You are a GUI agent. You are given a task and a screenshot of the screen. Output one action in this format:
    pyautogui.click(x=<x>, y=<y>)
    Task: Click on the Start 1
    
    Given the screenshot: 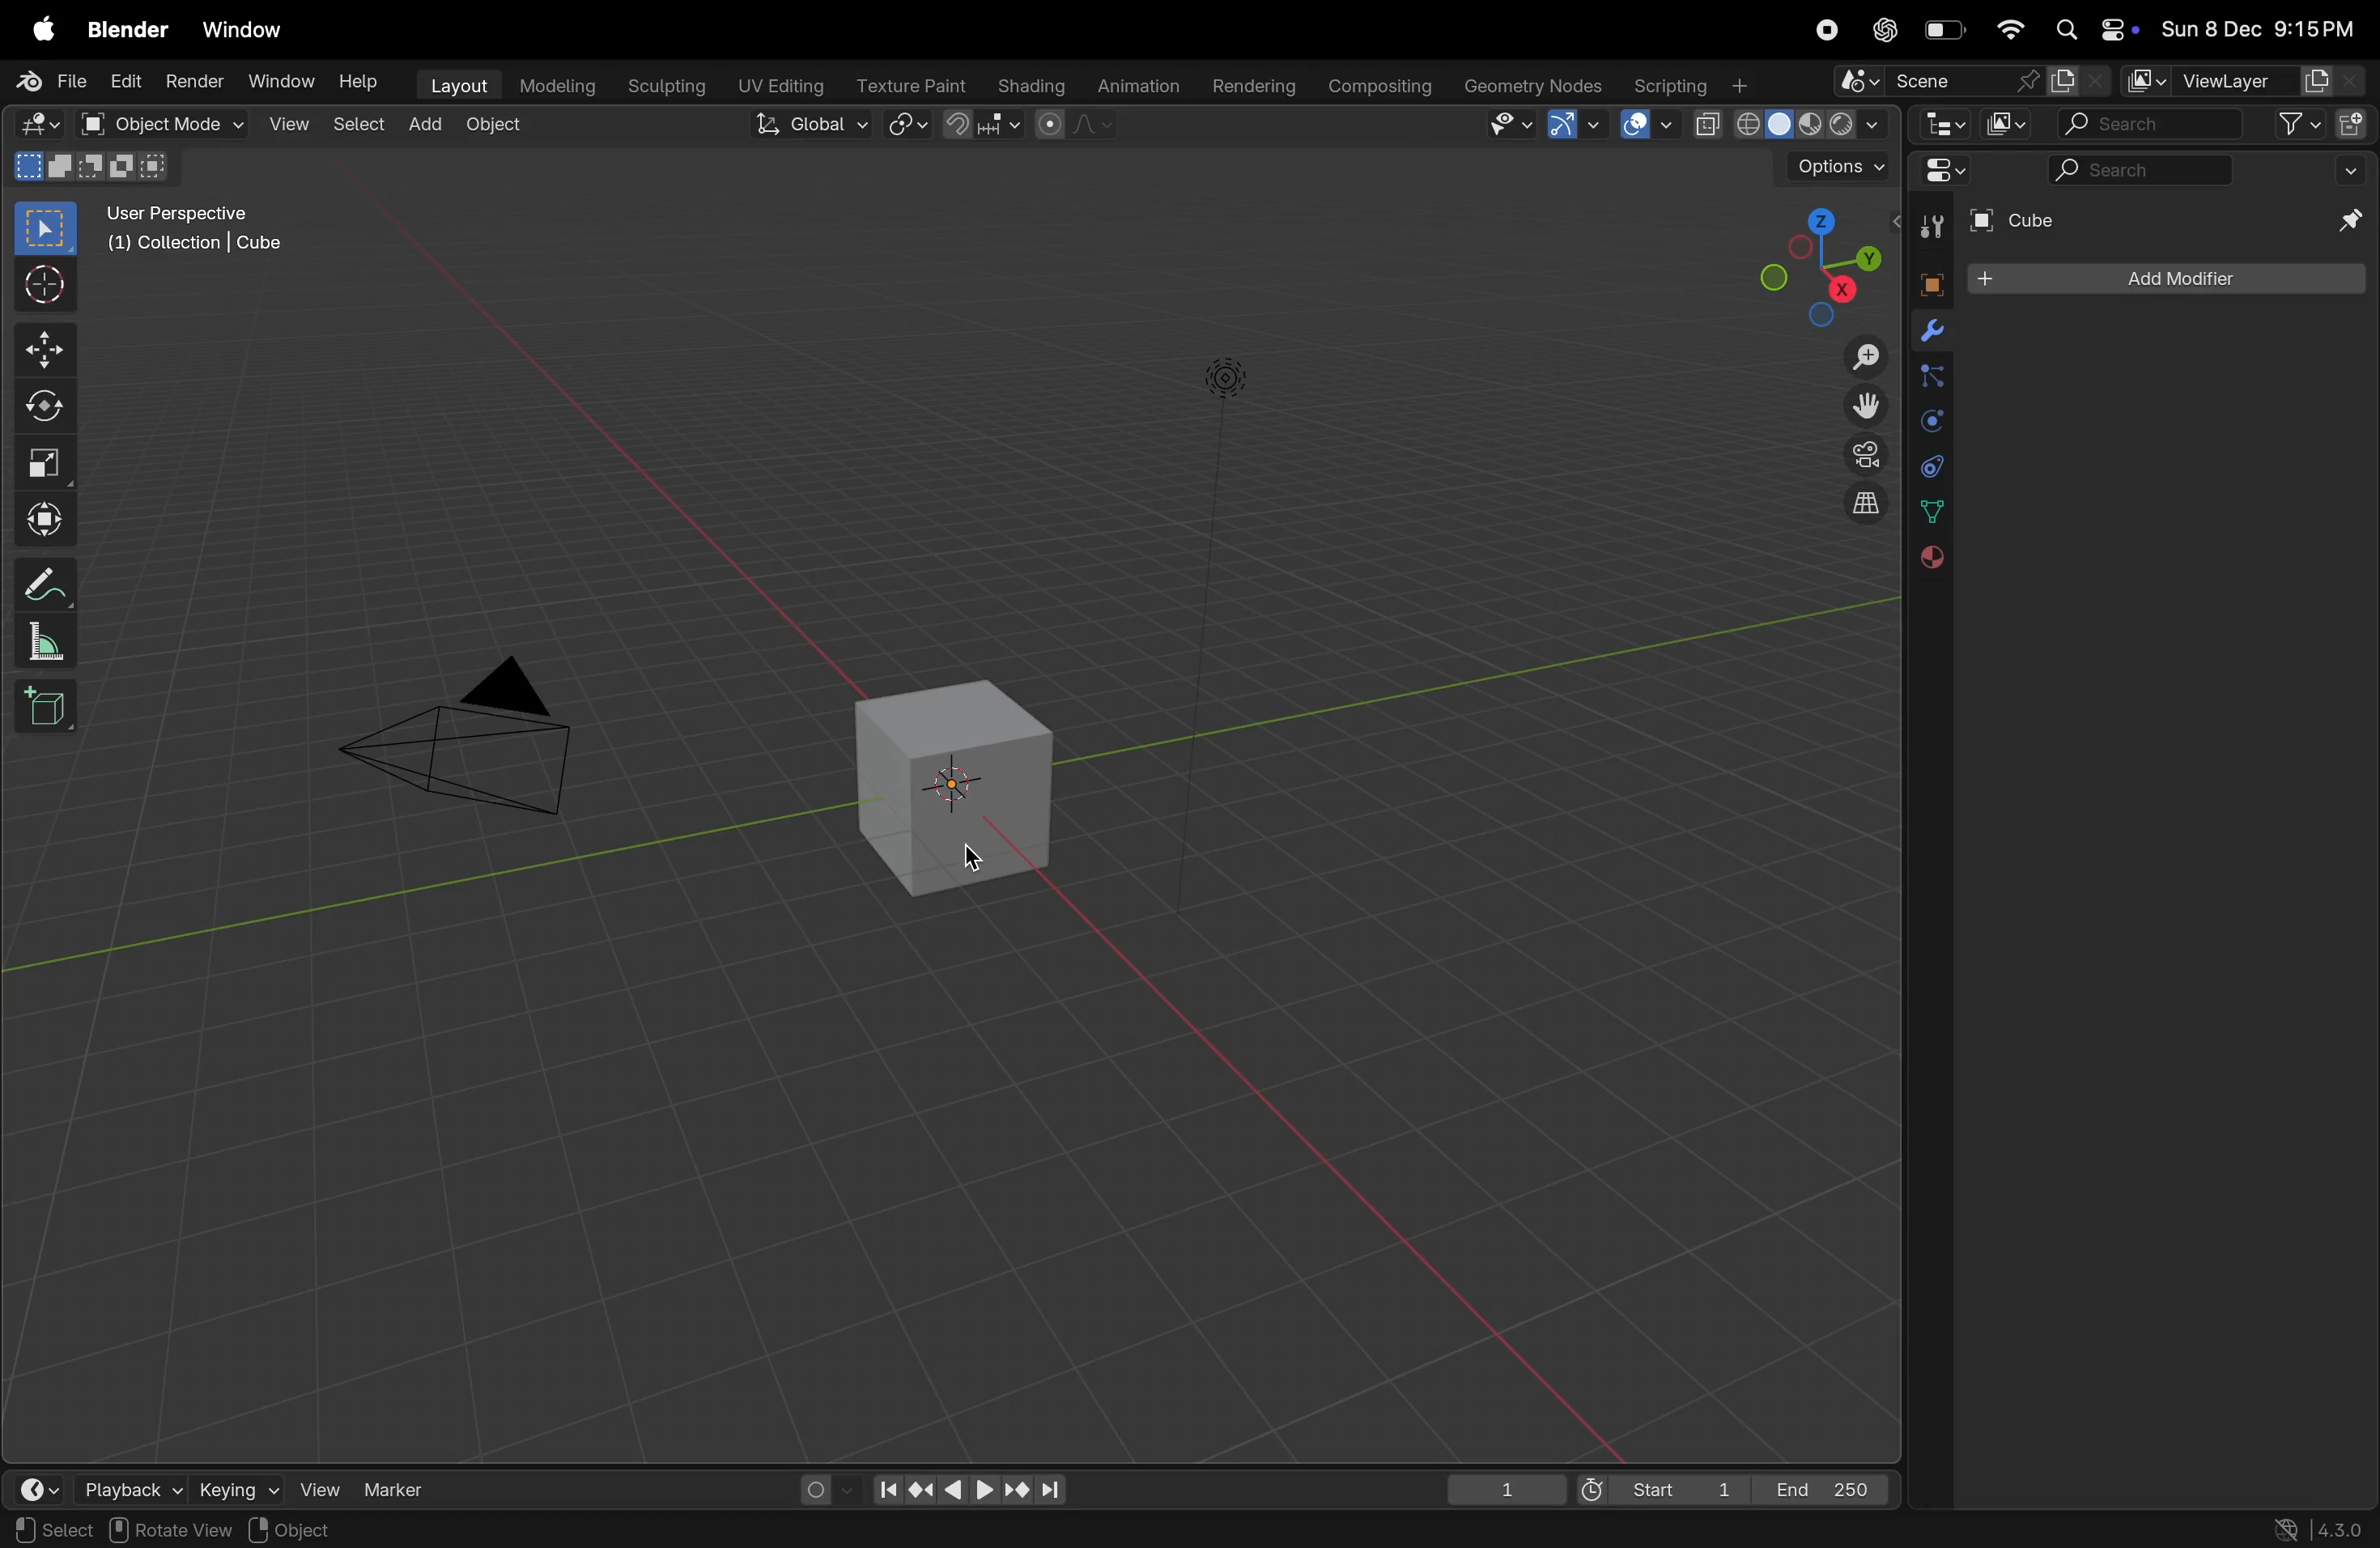 What is the action you would take?
    pyautogui.click(x=1659, y=1488)
    